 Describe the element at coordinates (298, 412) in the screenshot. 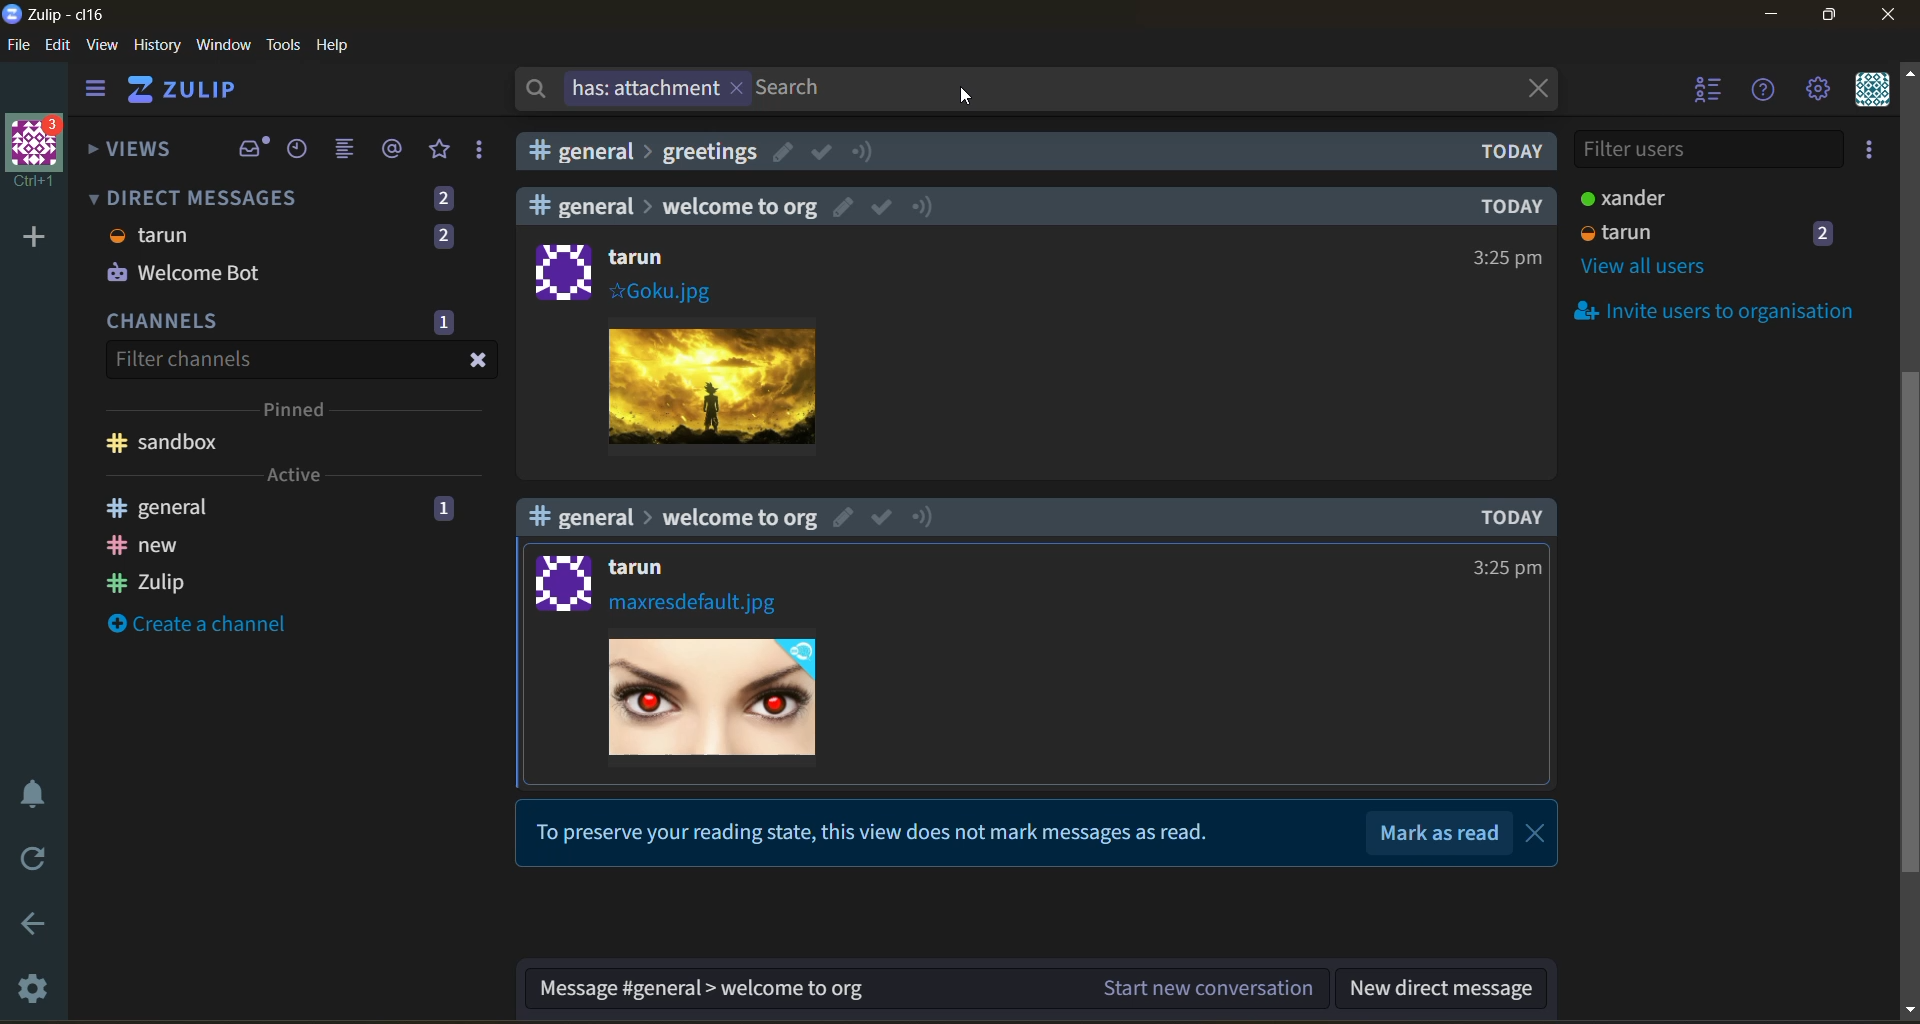

I see `pinned` at that location.